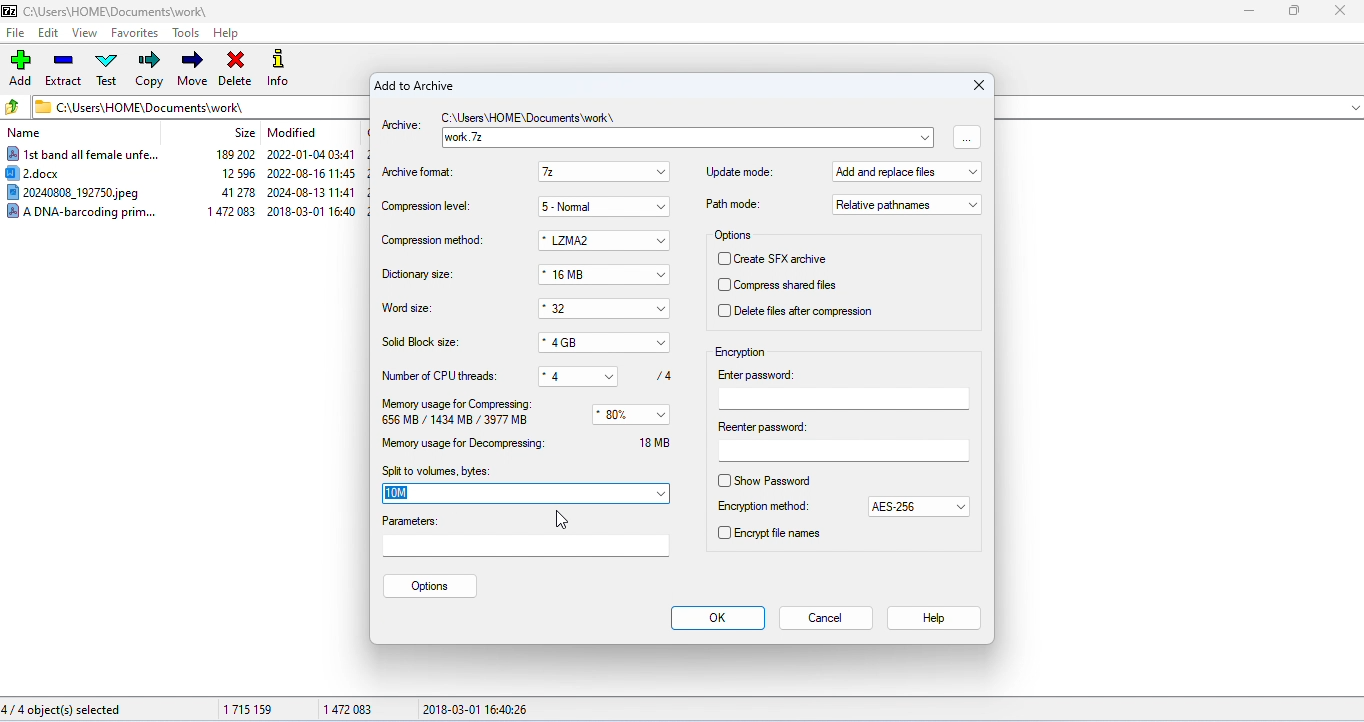 This screenshot has height=722, width=1364. What do you see at coordinates (779, 534) in the screenshot?
I see `encrypt file names` at bounding box center [779, 534].